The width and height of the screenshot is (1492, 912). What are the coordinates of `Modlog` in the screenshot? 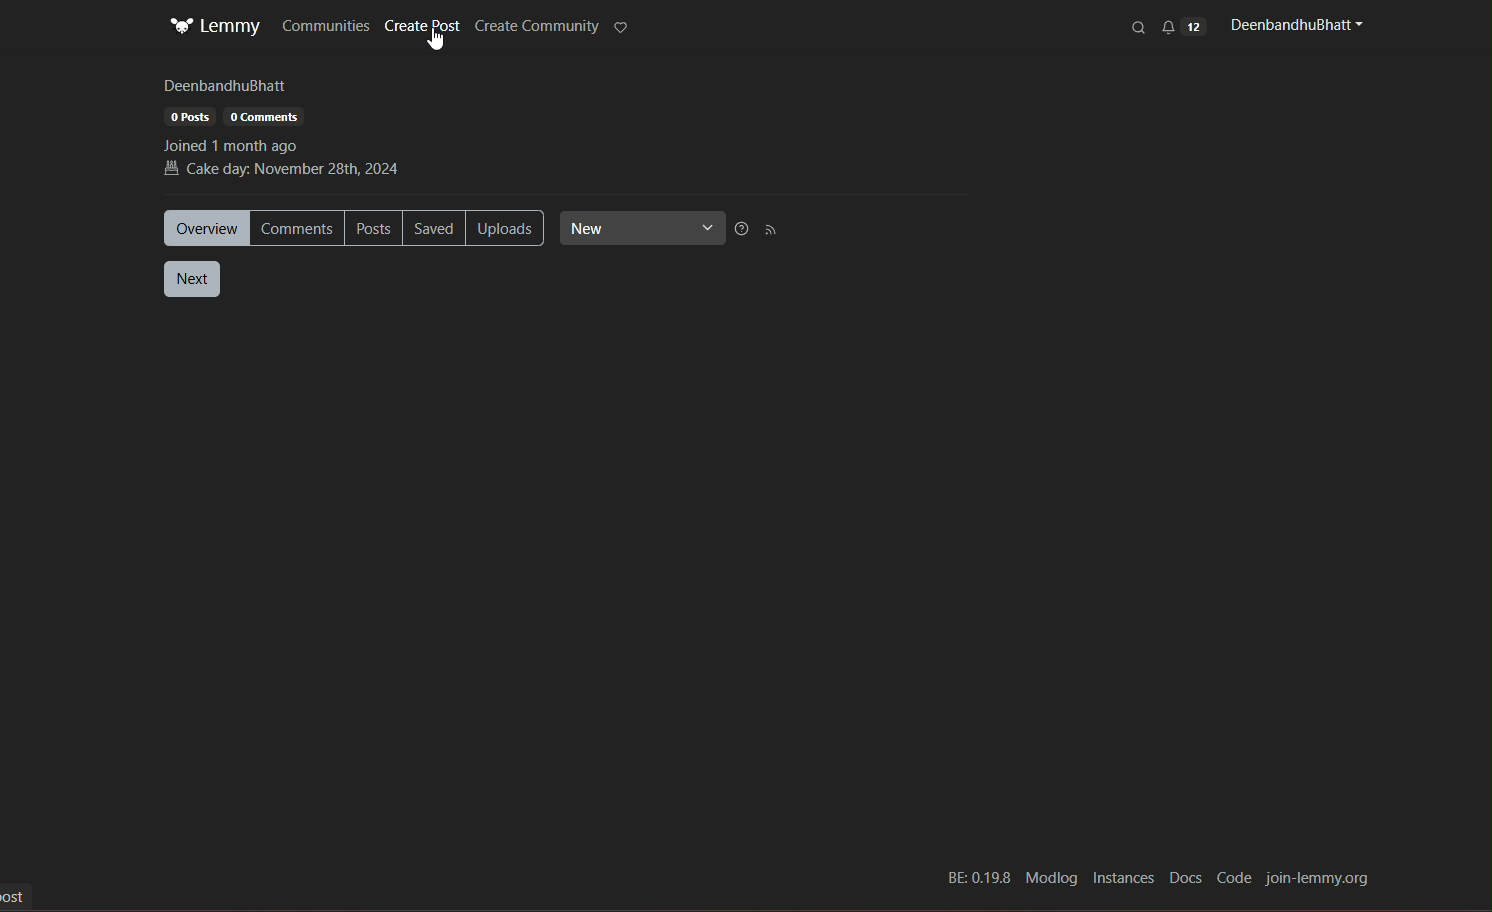 It's located at (1049, 879).